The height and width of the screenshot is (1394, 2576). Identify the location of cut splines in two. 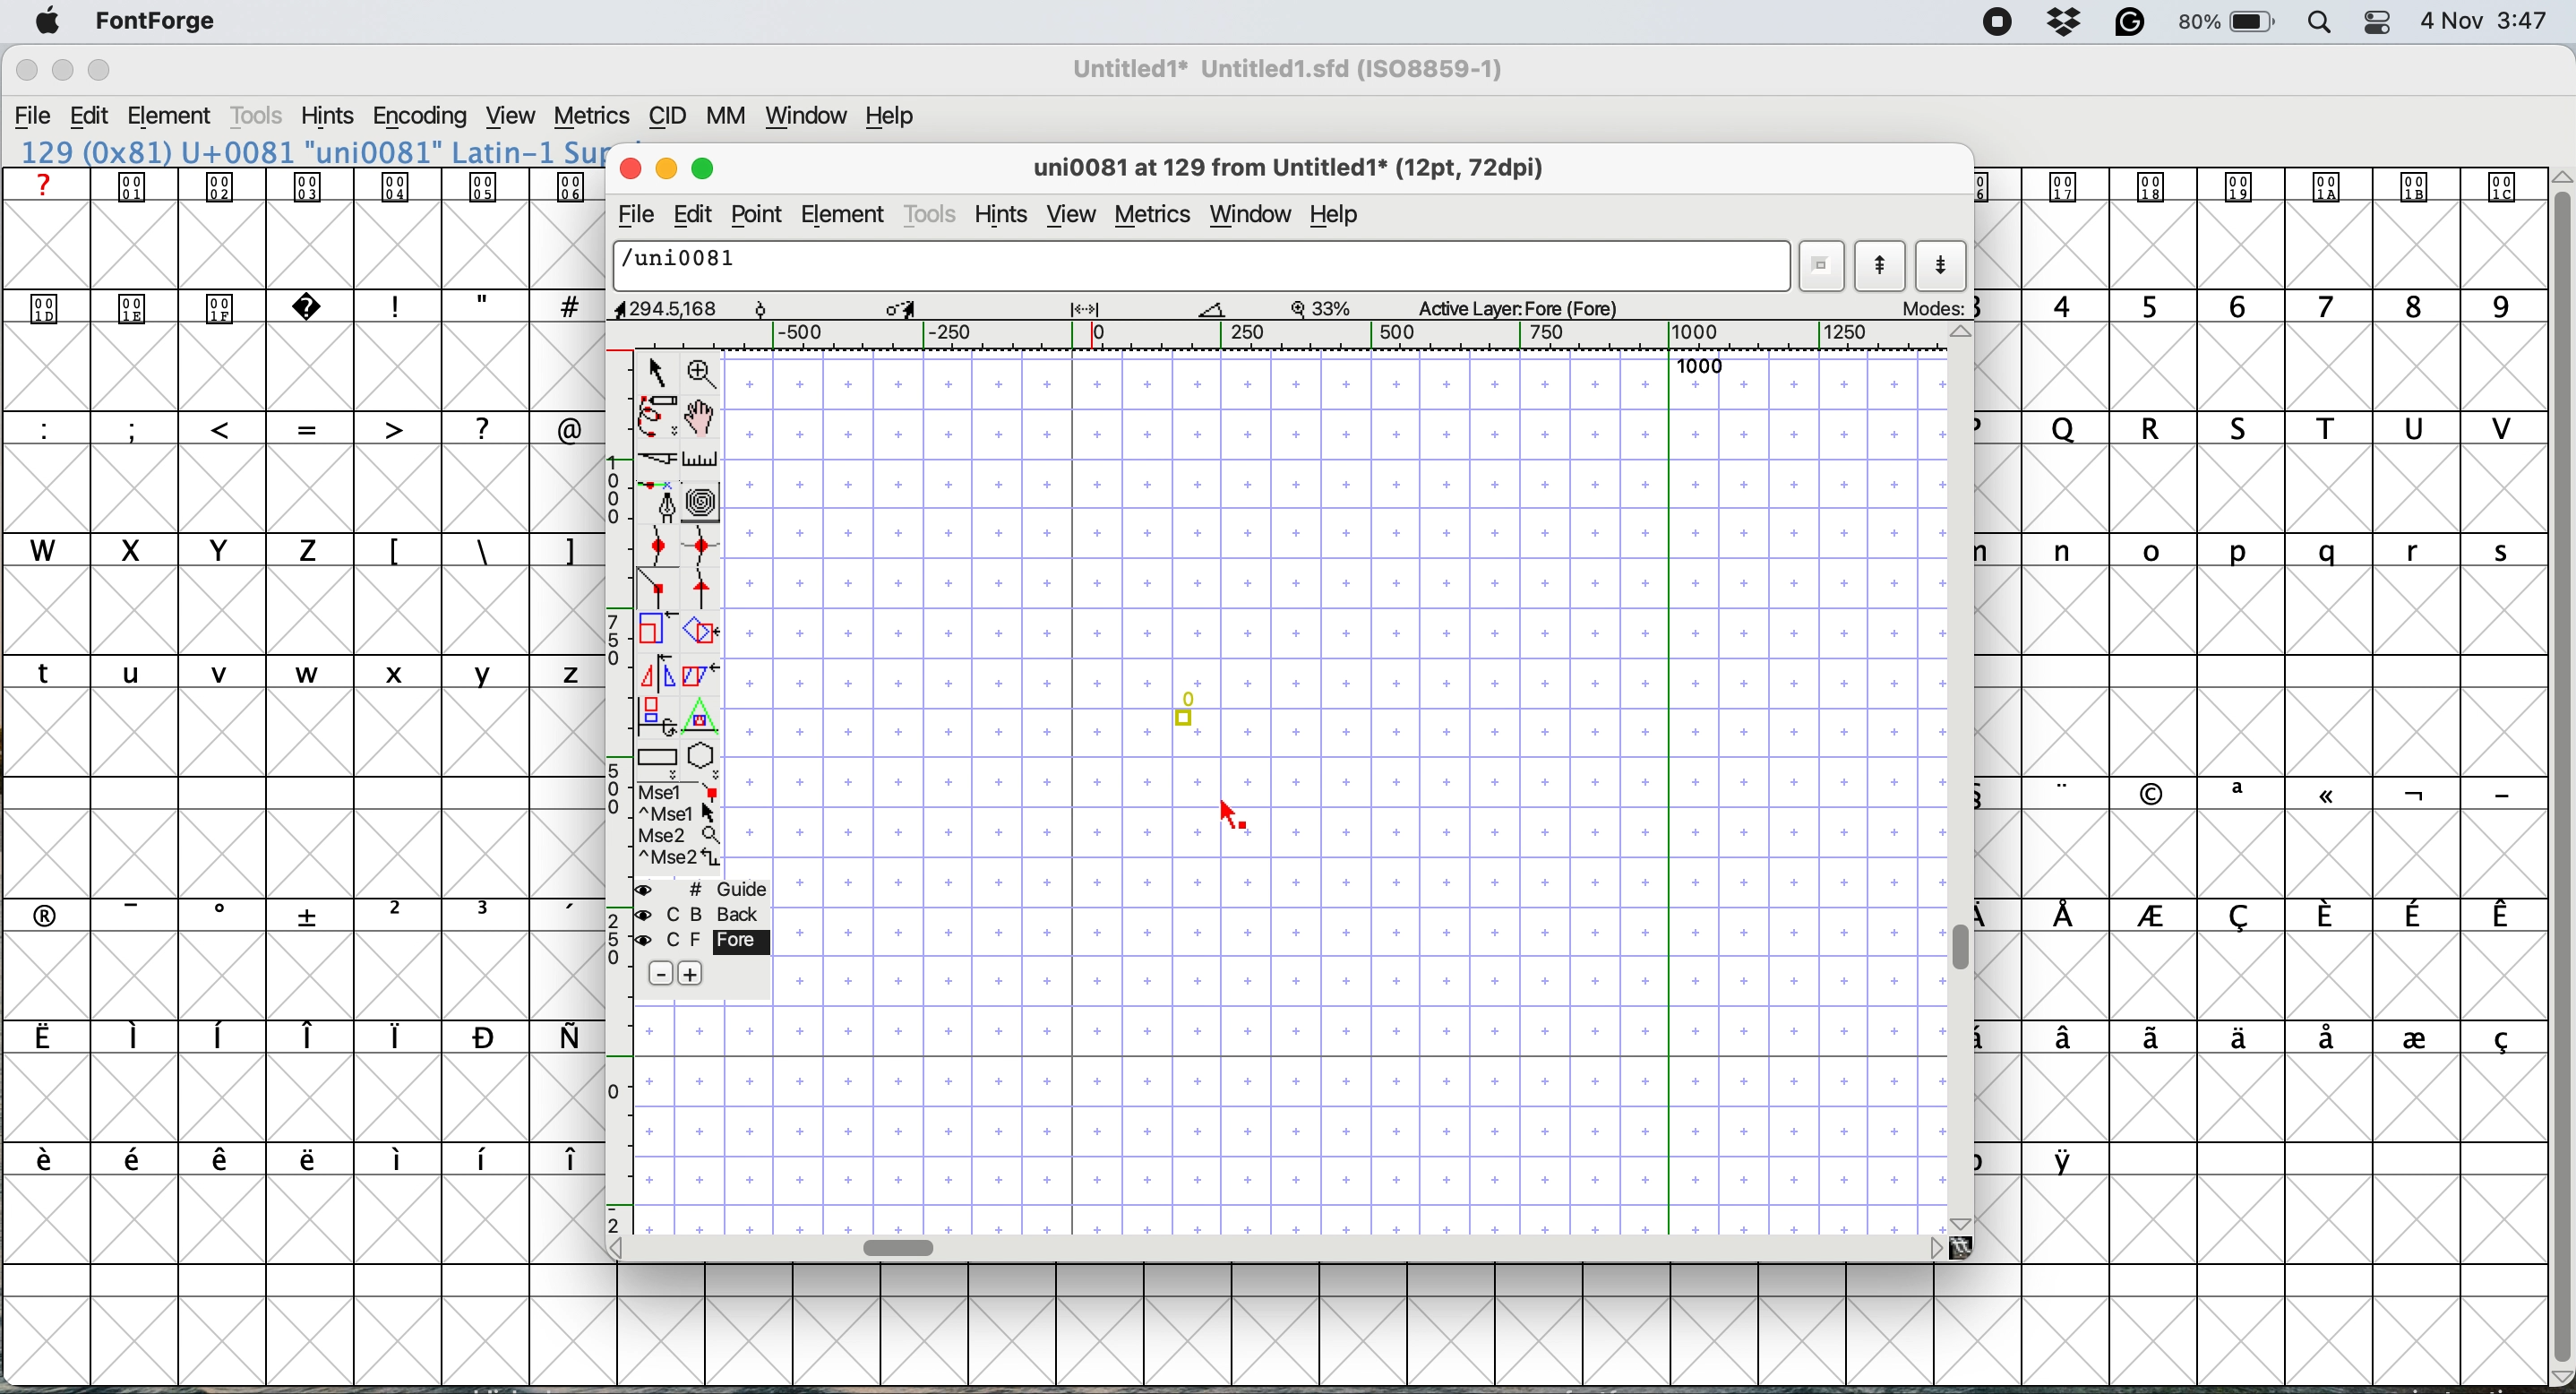
(657, 457).